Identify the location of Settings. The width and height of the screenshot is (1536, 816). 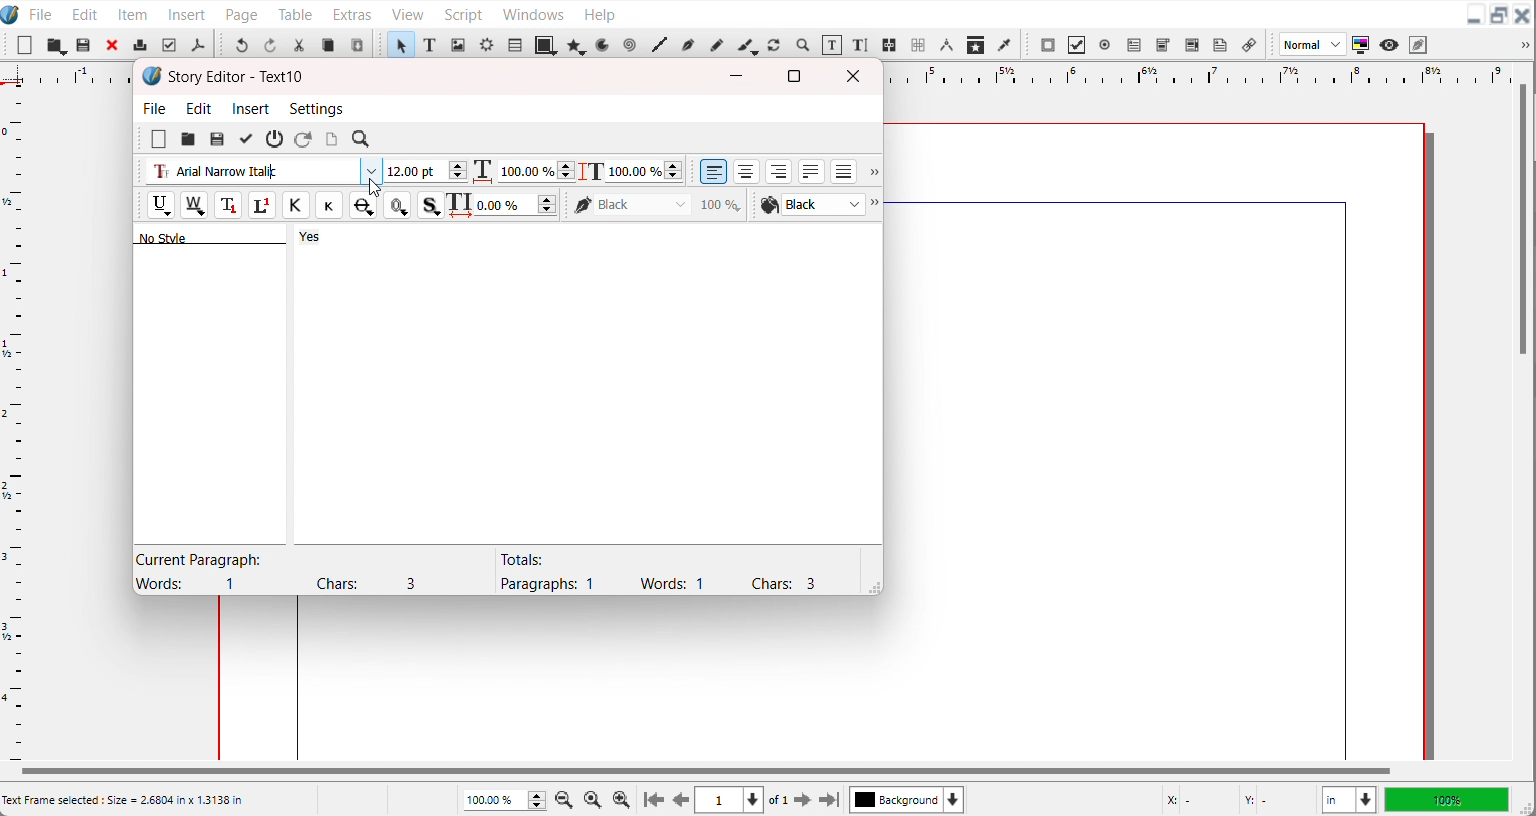
(316, 108).